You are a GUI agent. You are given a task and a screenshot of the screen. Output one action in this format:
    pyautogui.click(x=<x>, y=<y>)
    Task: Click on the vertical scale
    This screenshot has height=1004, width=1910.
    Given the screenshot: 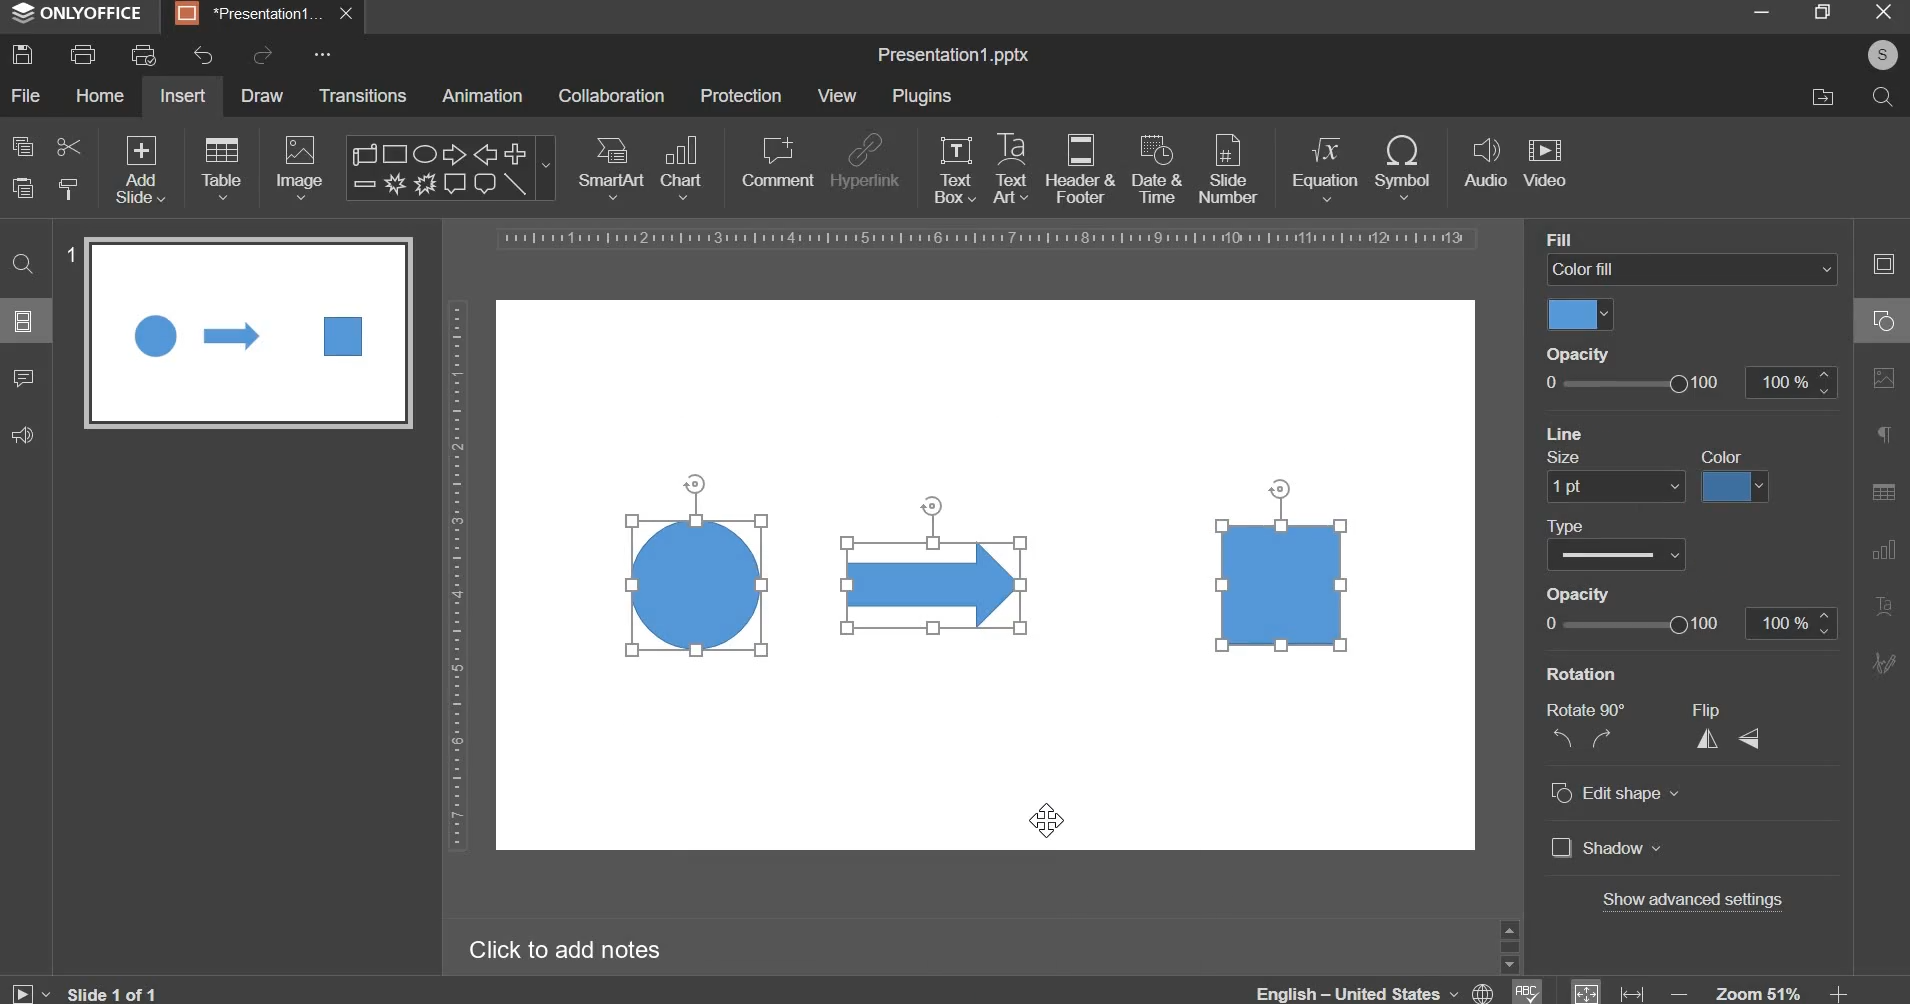 What is the action you would take?
    pyautogui.click(x=456, y=575)
    